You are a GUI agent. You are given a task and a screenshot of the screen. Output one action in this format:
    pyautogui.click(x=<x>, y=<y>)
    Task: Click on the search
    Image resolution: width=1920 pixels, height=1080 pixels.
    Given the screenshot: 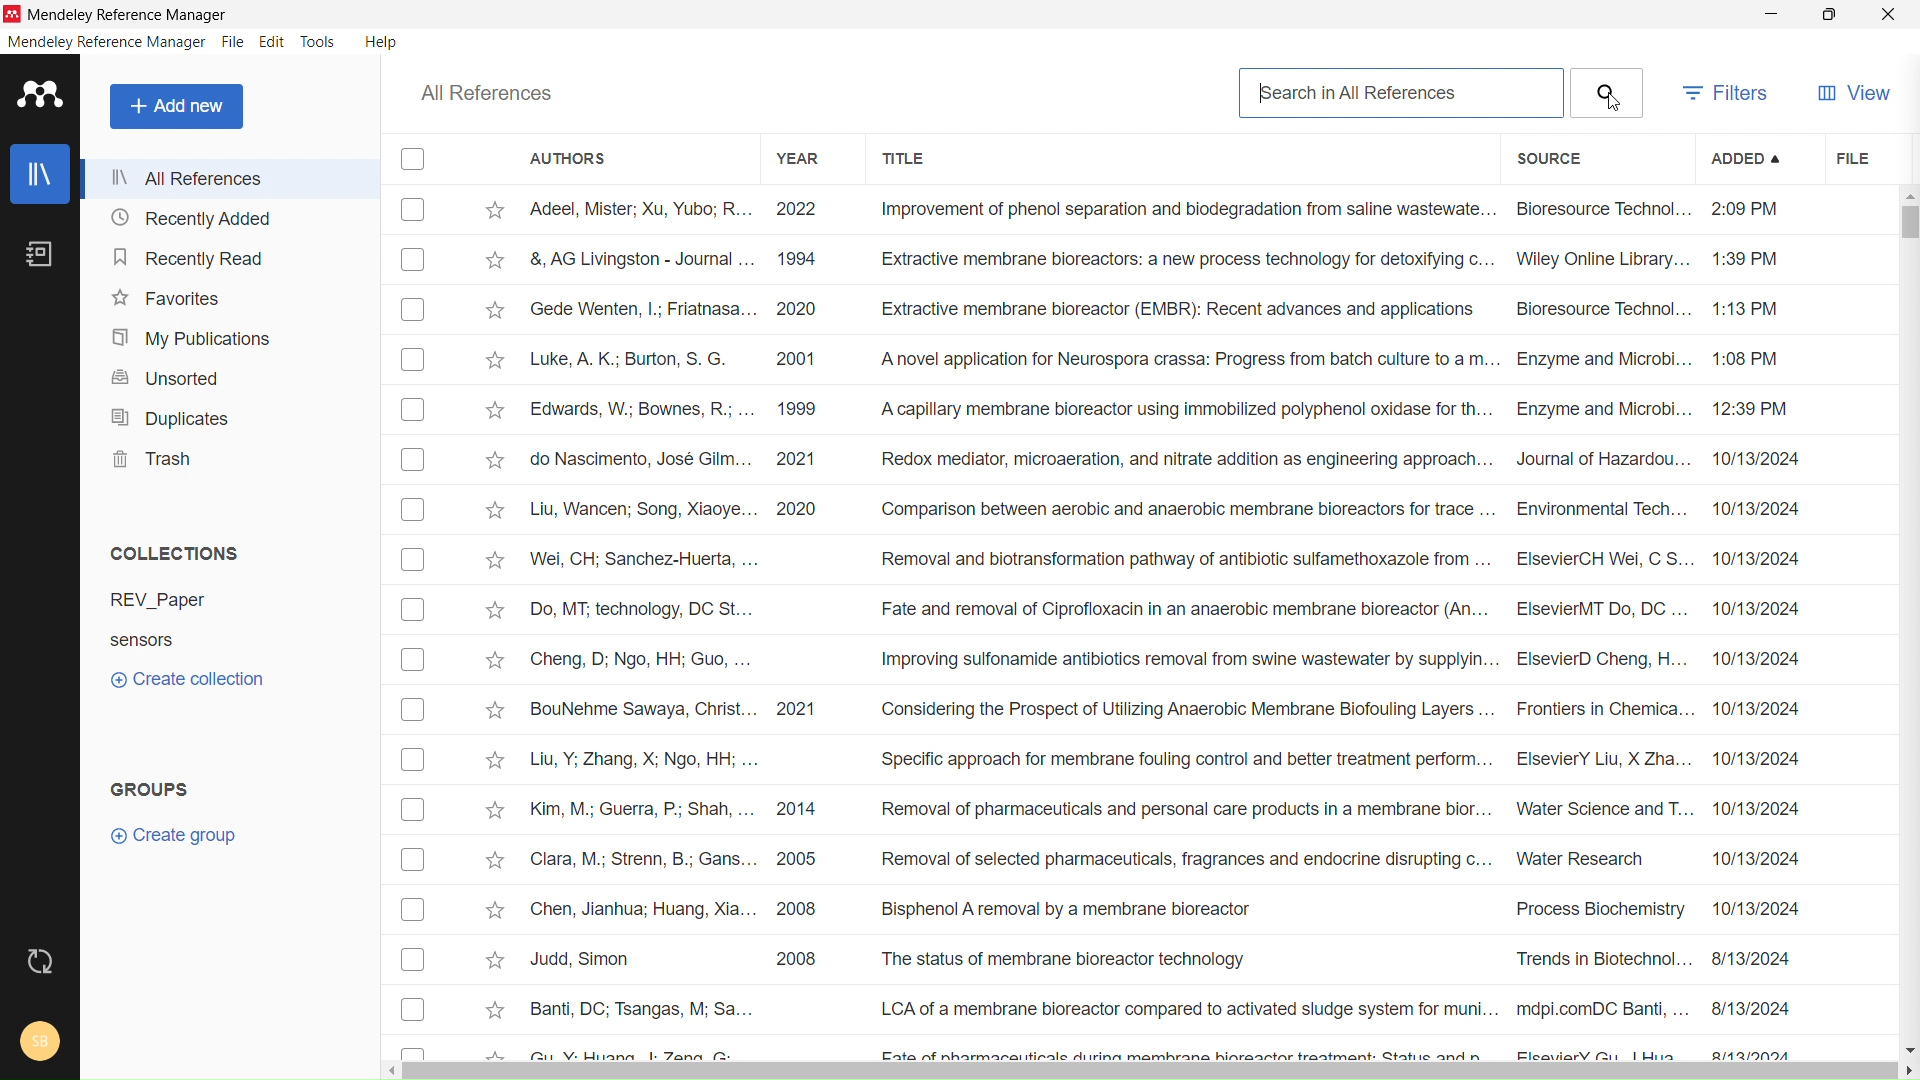 What is the action you would take?
    pyautogui.click(x=1401, y=90)
    